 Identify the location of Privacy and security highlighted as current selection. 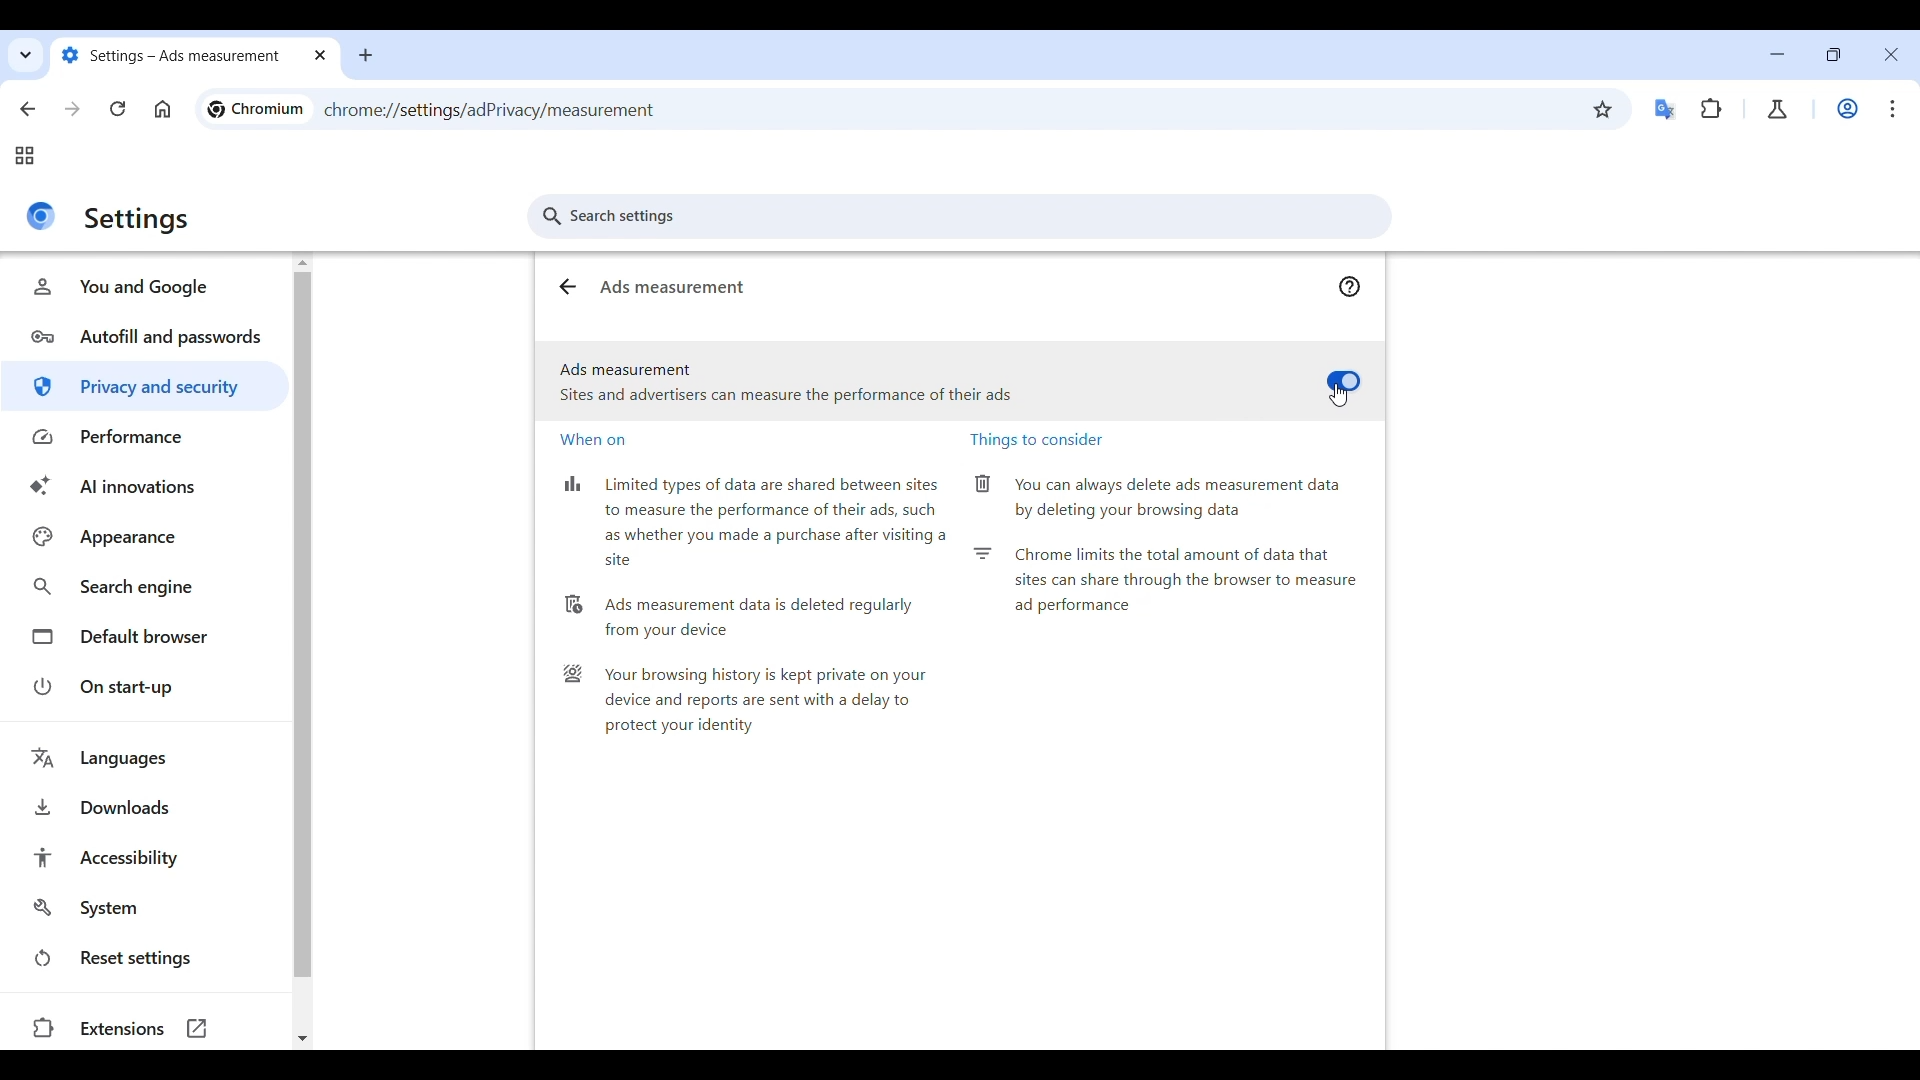
(146, 386).